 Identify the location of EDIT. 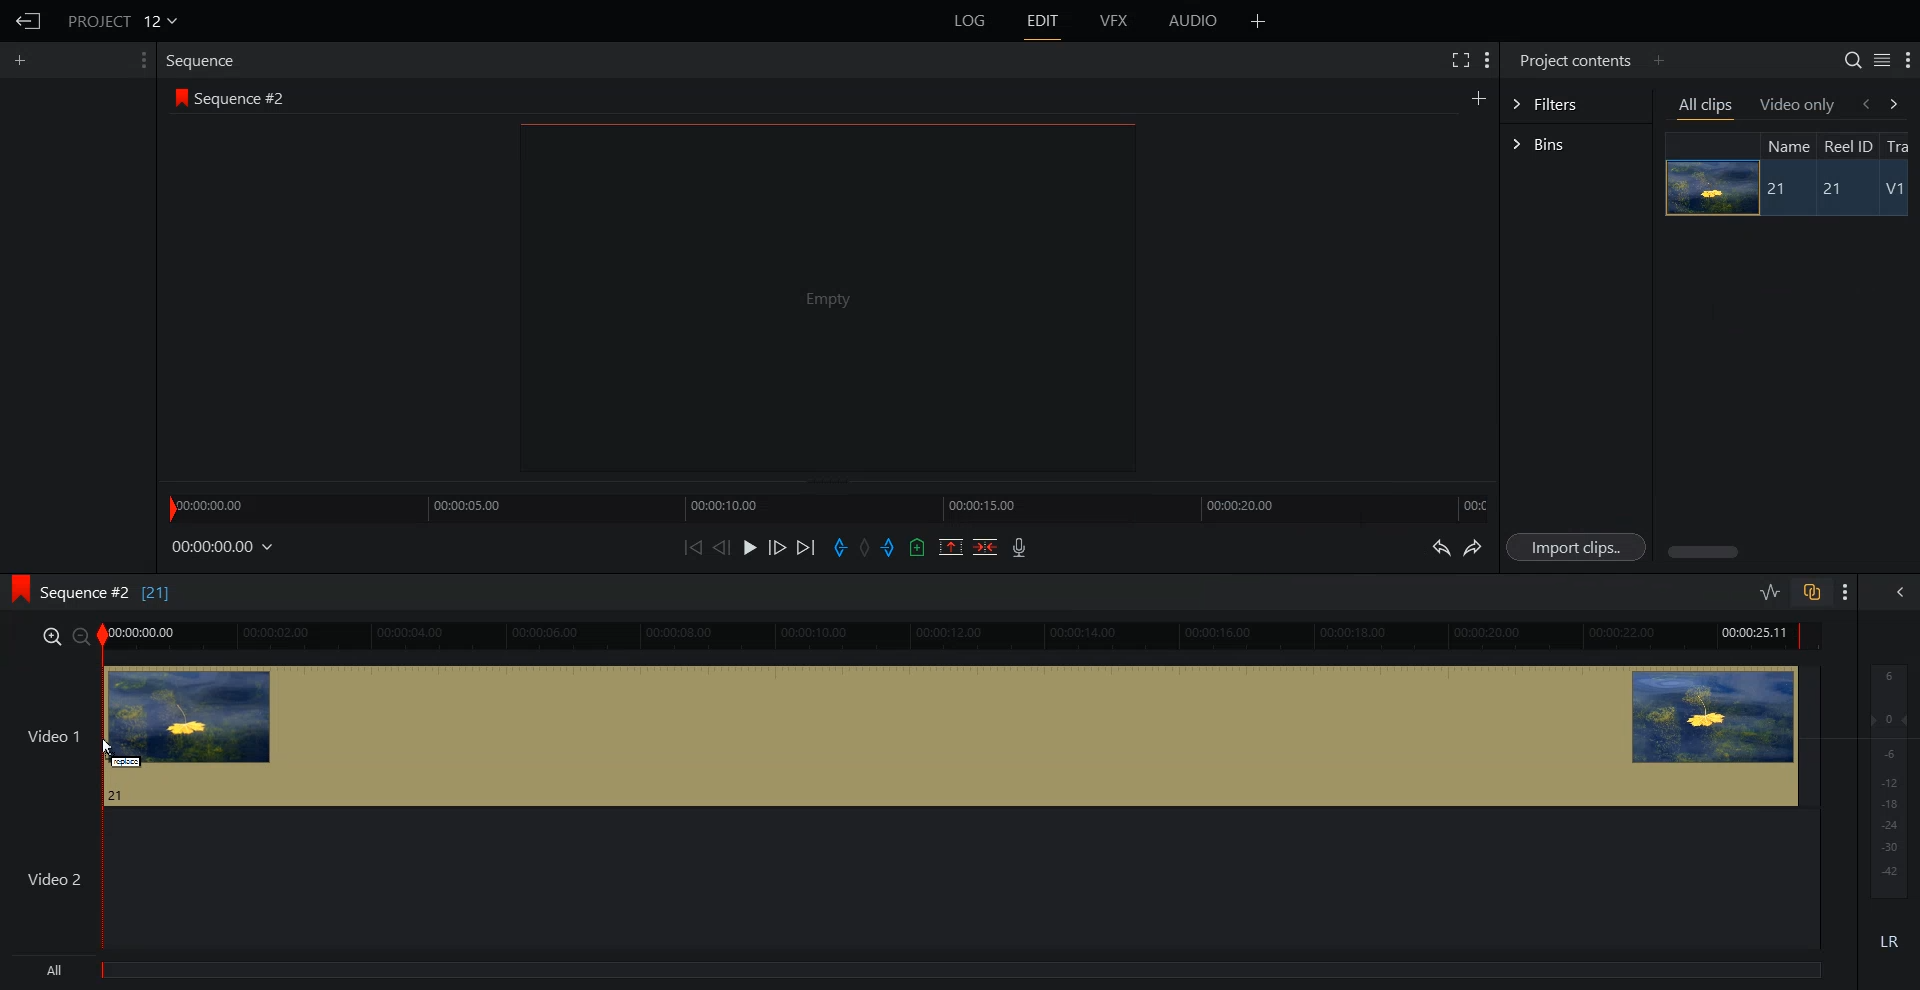
(1041, 21).